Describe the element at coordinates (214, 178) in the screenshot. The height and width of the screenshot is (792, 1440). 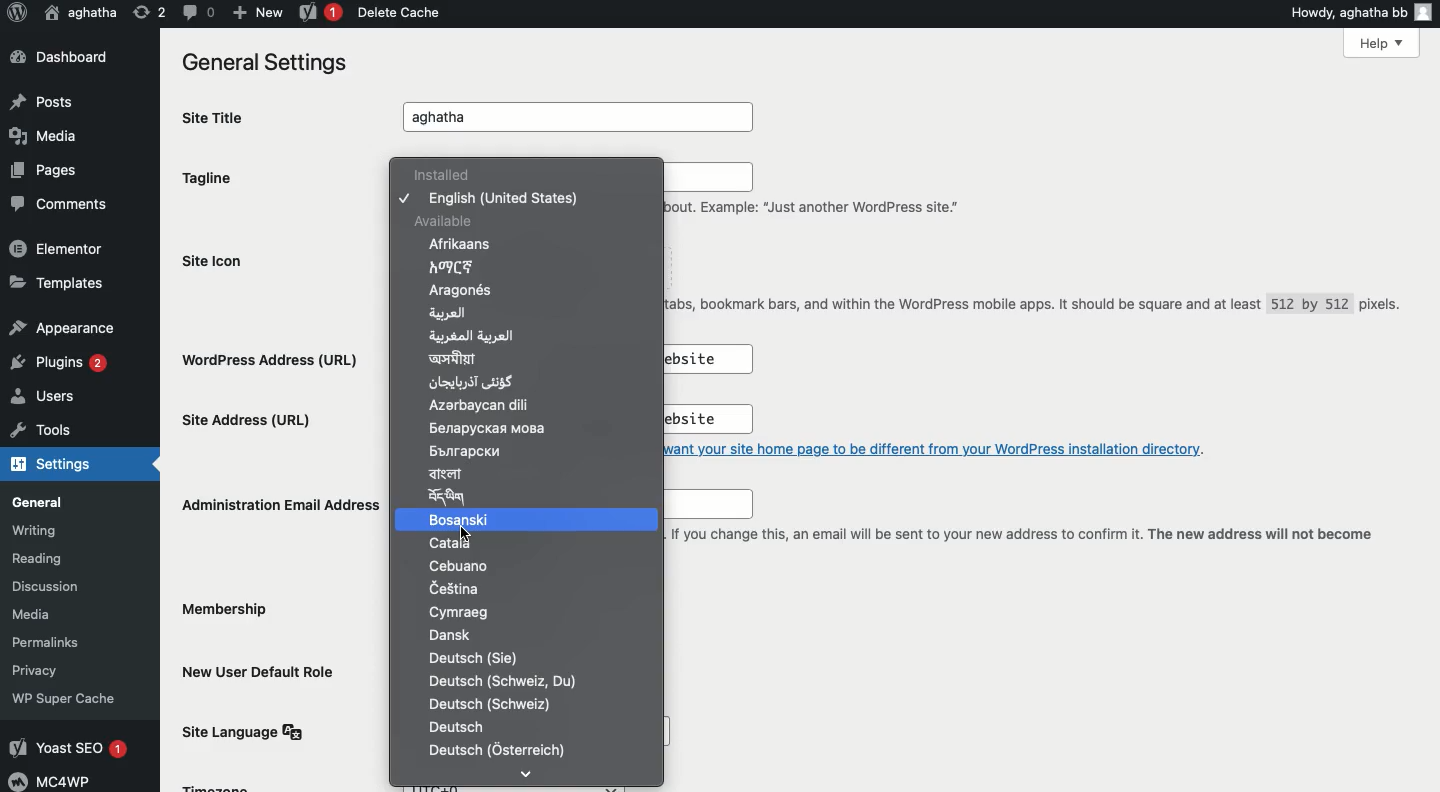
I see `Tagline` at that location.